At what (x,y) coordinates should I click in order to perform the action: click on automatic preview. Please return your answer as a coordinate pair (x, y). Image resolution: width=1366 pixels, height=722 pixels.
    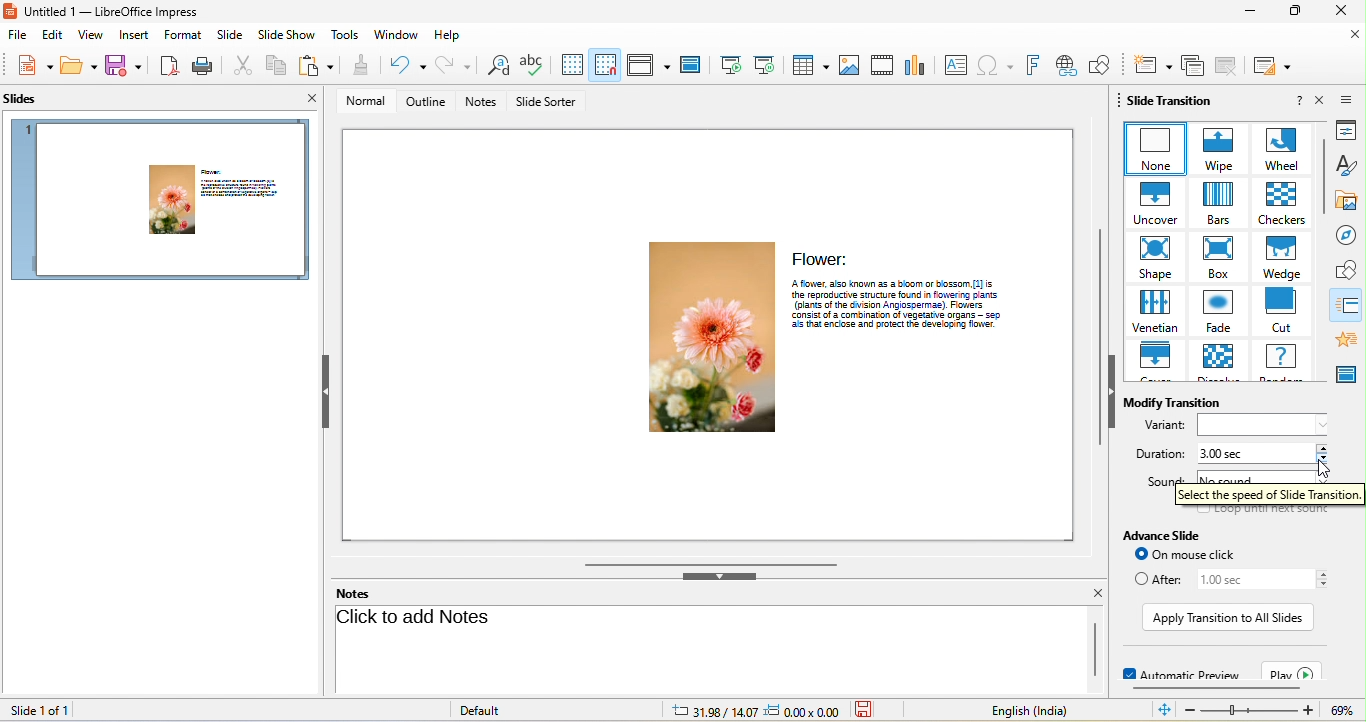
    Looking at the image, I should click on (1179, 671).